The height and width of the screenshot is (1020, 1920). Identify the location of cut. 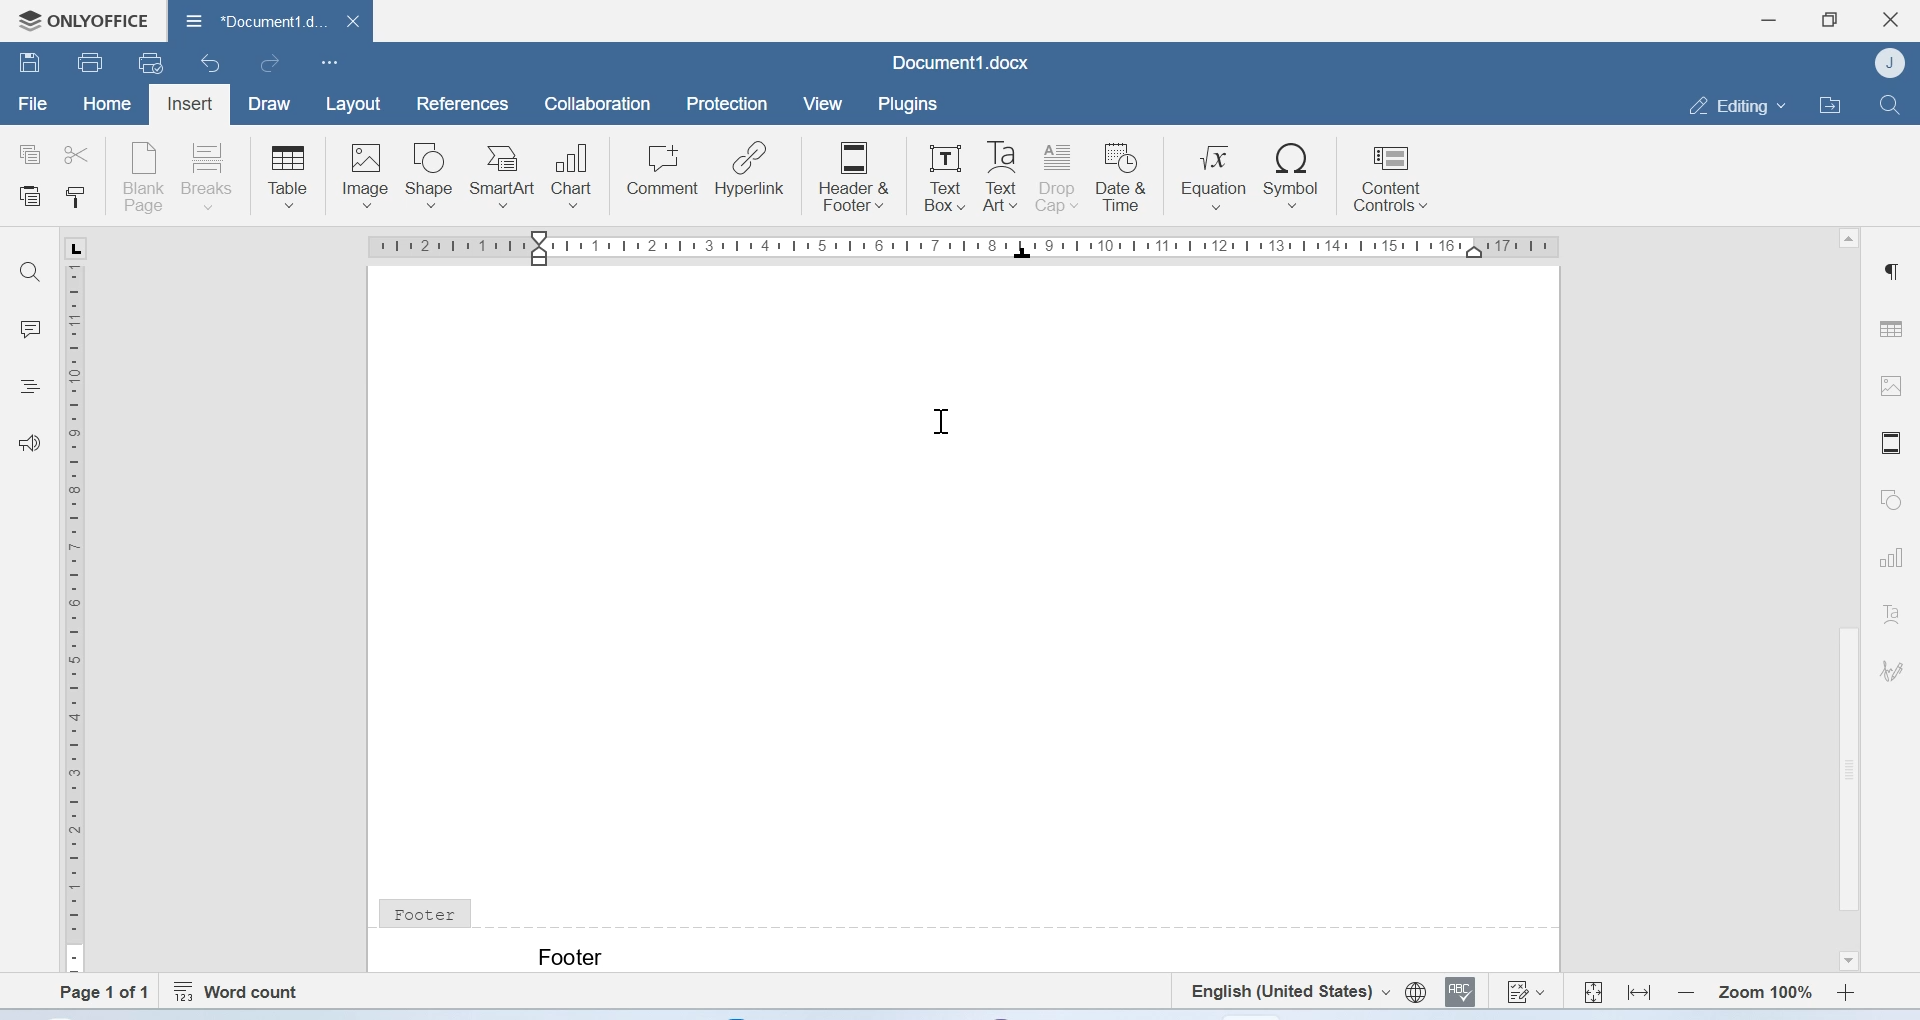
(81, 153).